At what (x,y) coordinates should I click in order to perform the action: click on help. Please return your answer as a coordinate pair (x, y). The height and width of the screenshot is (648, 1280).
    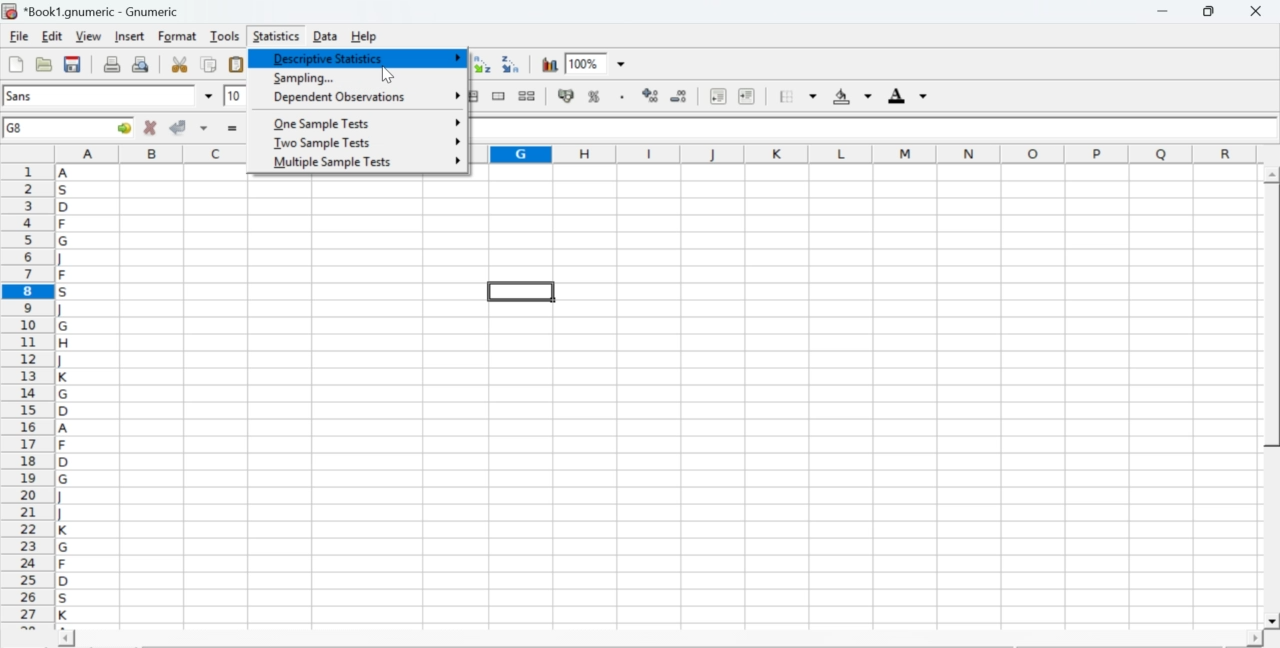
    Looking at the image, I should click on (366, 37).